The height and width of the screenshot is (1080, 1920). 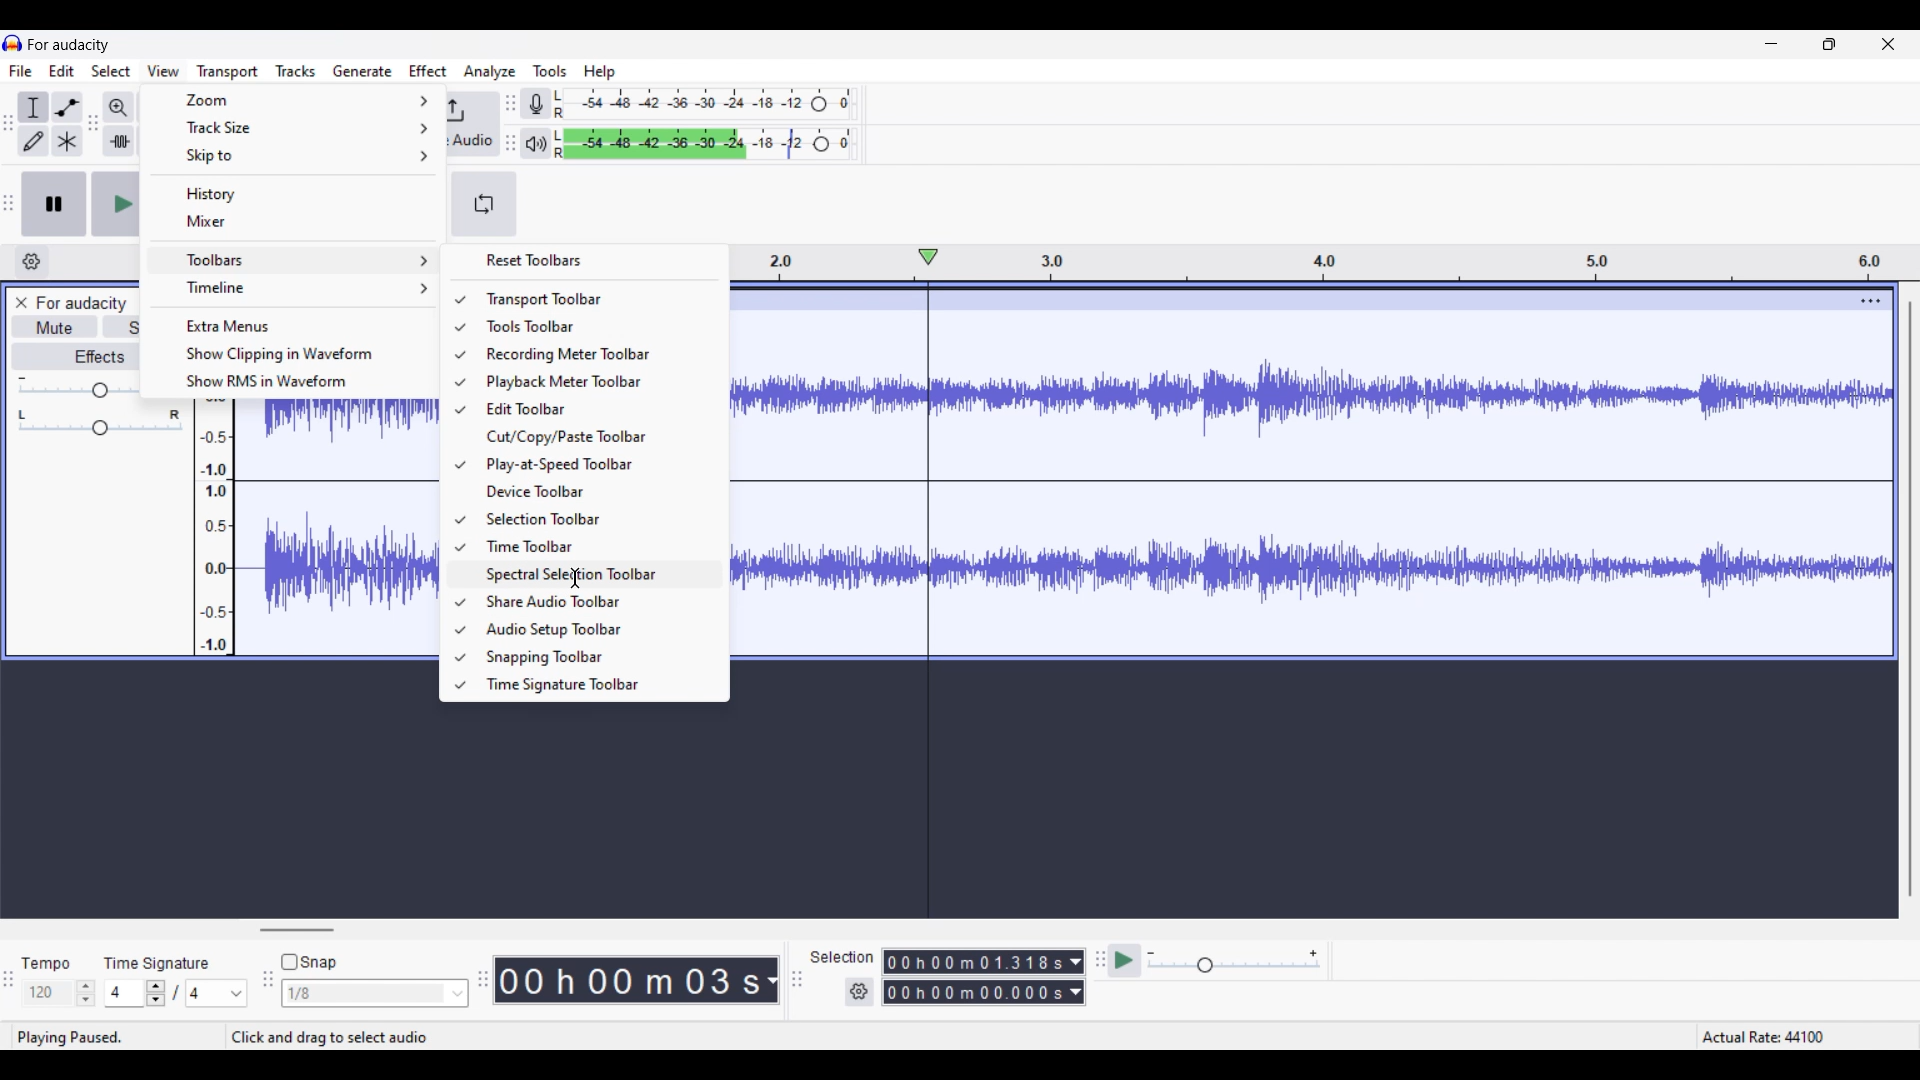 What do you see at coordinates (771, 980) in the screenshot?
I see `Duration measurement options` at bounding box center [771, 980].